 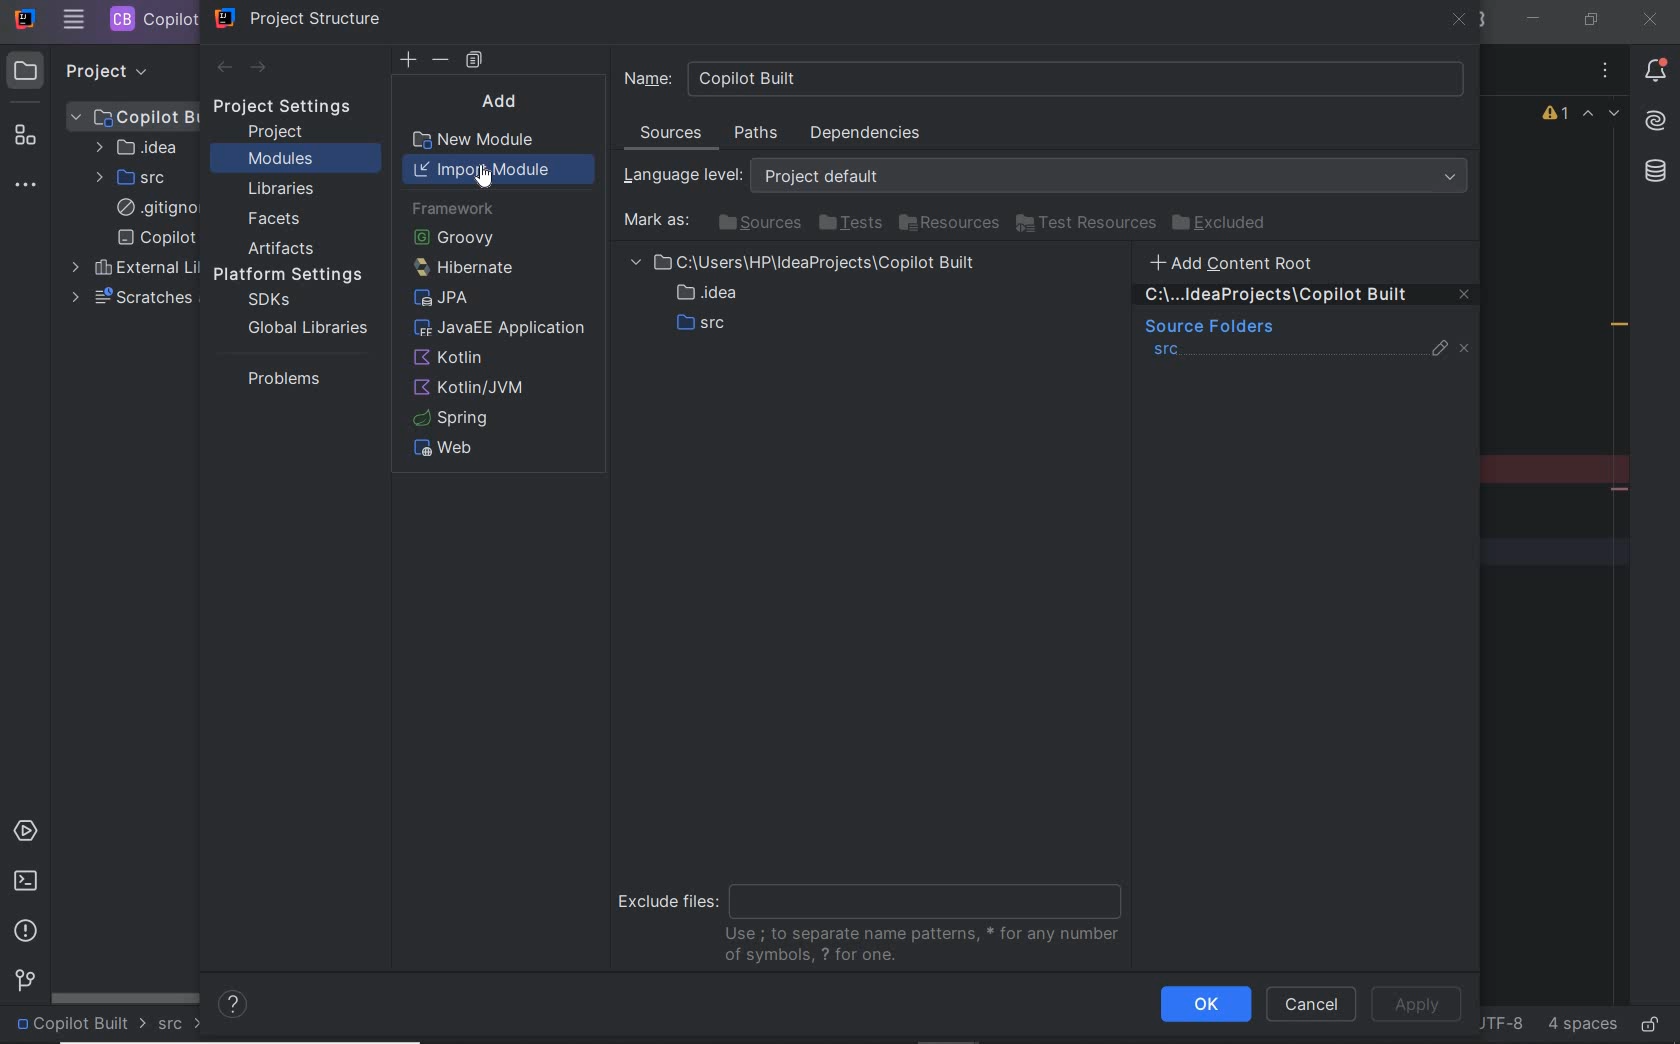 I want to click on resources, so click(x=951, y=224).